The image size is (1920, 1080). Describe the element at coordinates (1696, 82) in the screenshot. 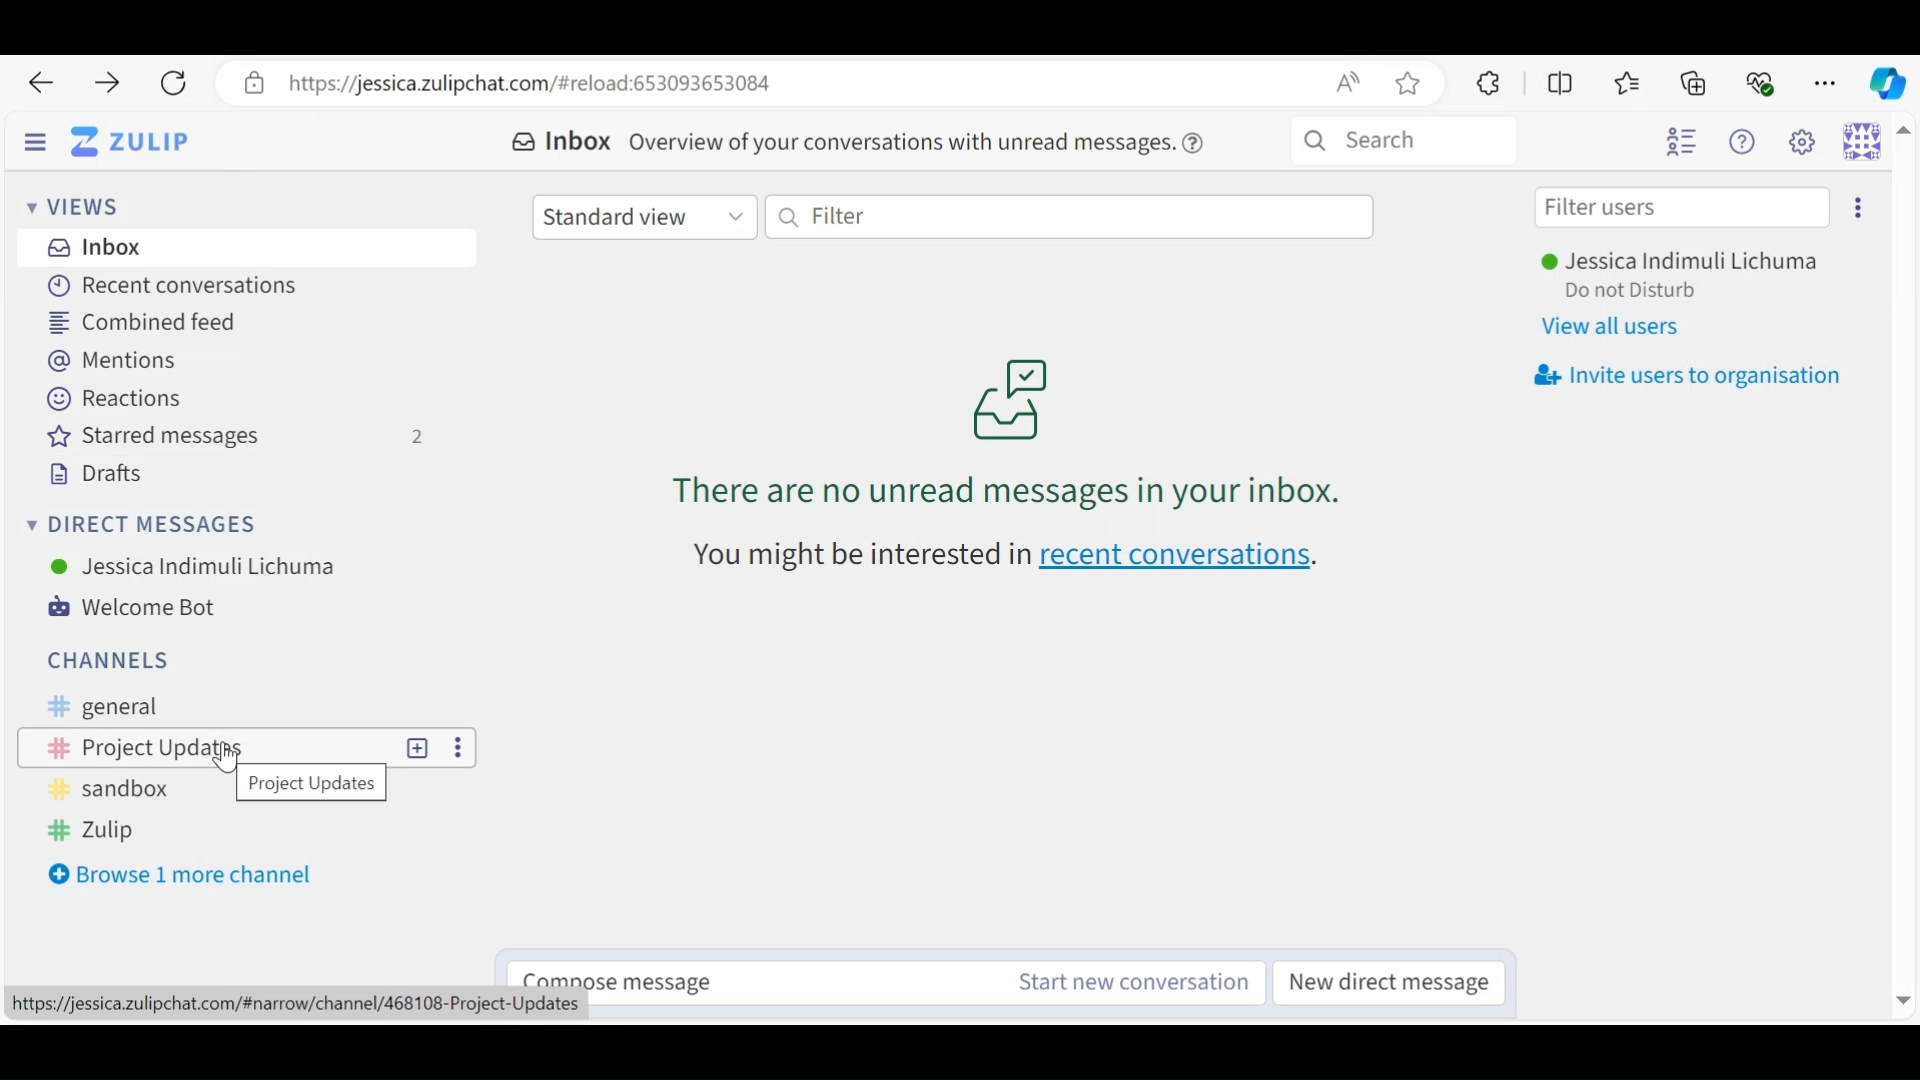

I see `Collections` at that location.